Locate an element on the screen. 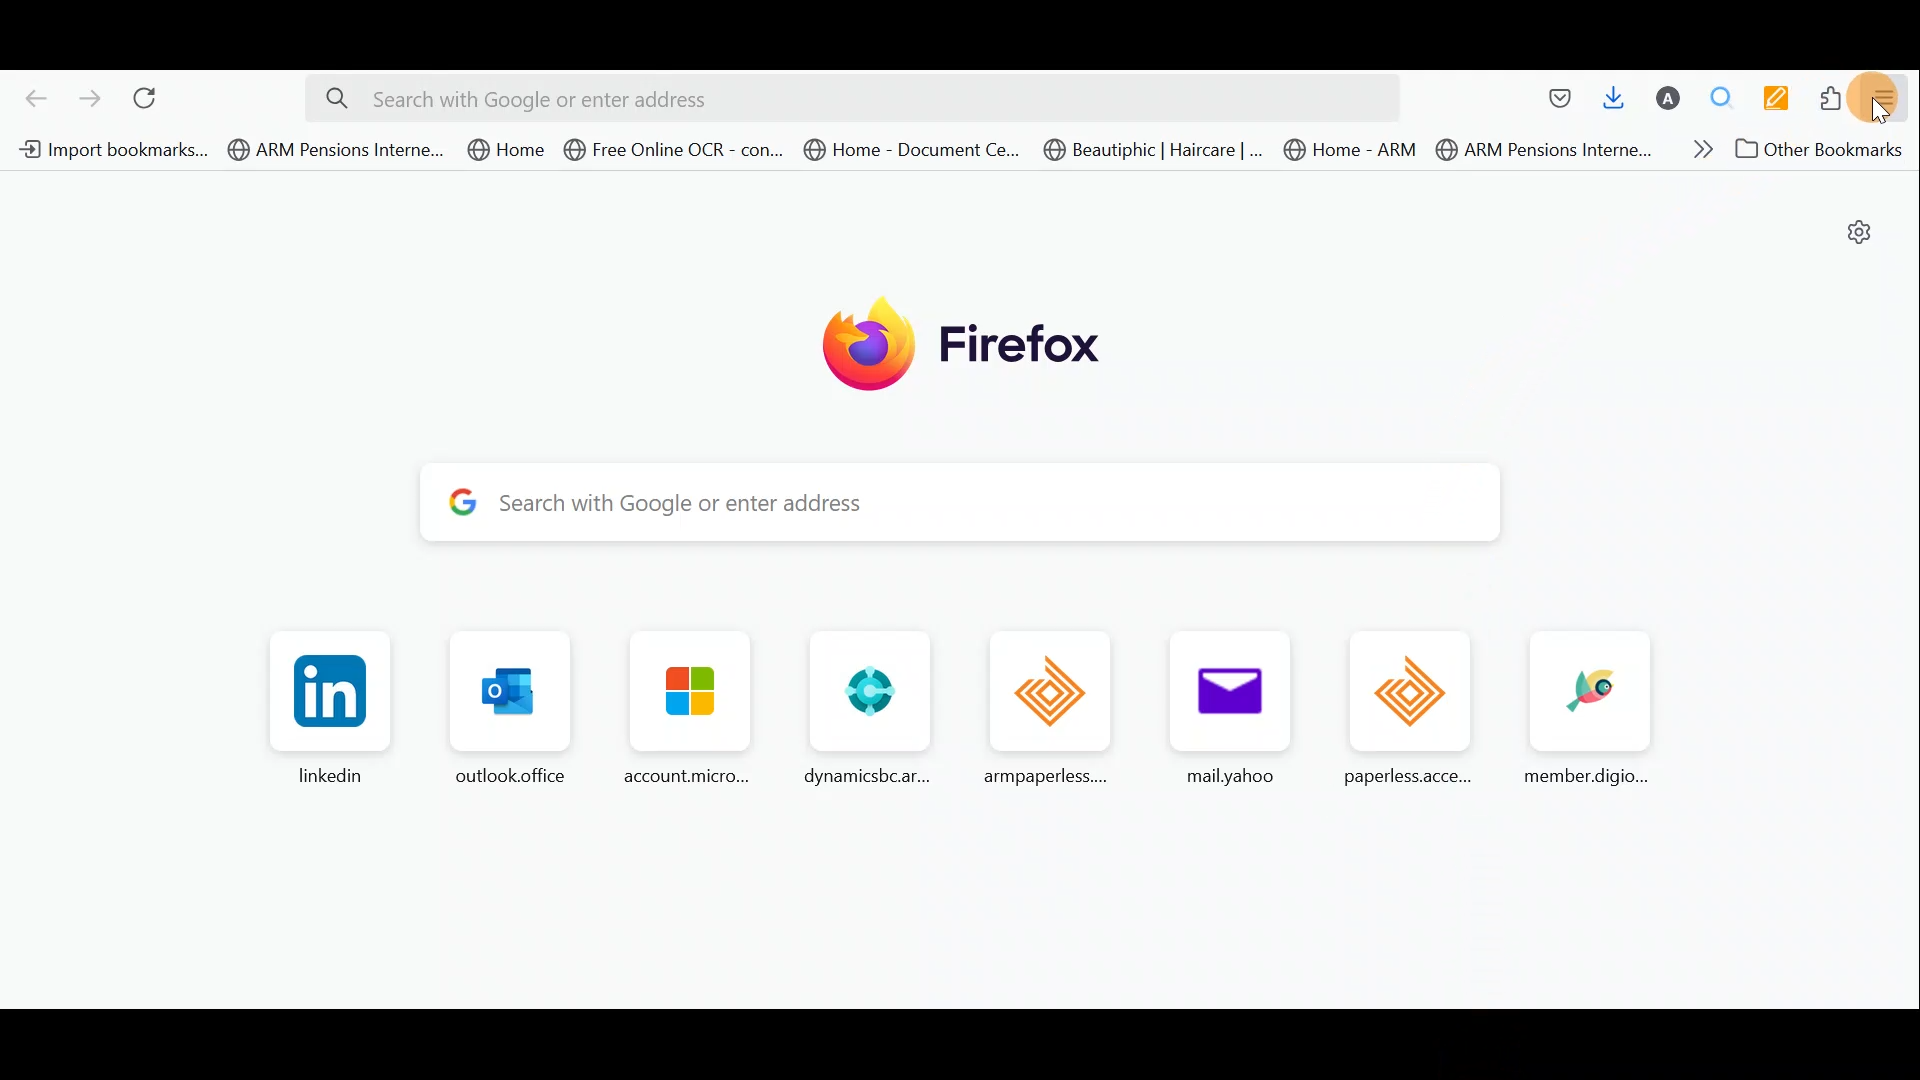  Search bar is located at coordinates (847, 99).